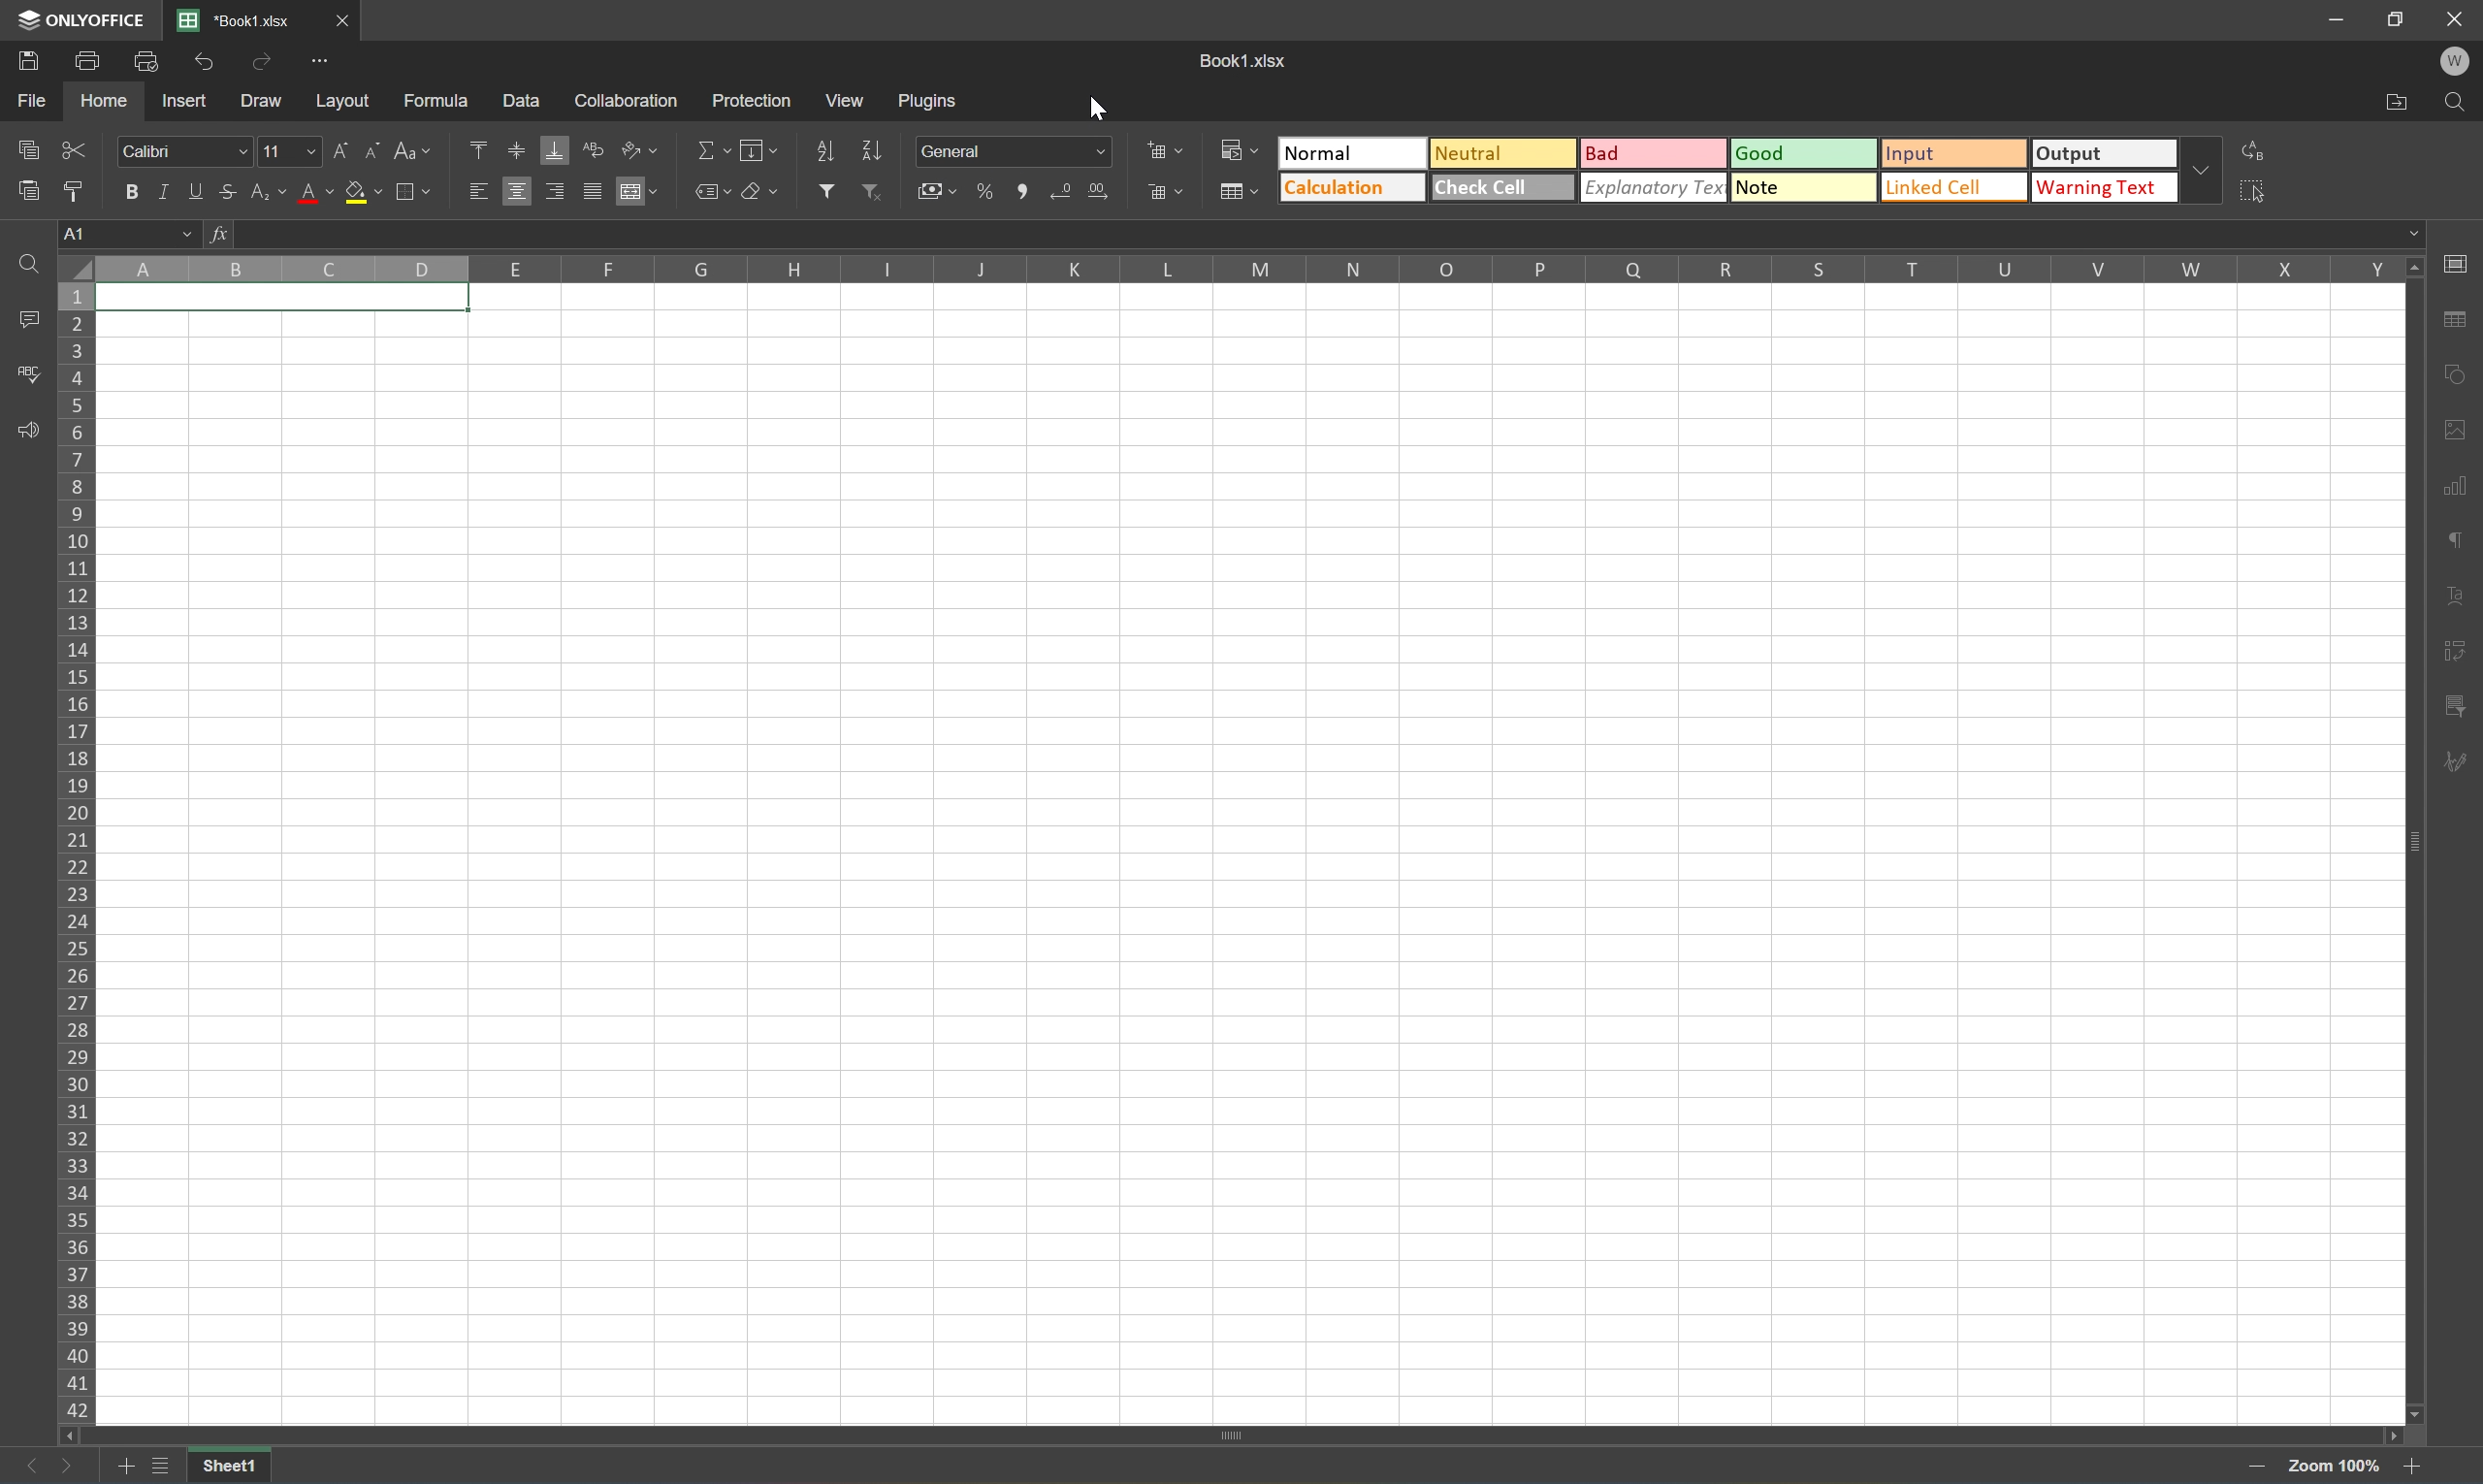  What do you see at coordinates (224, 237) in the screenshot?
I see `fx` at bounding box center [224, 237].